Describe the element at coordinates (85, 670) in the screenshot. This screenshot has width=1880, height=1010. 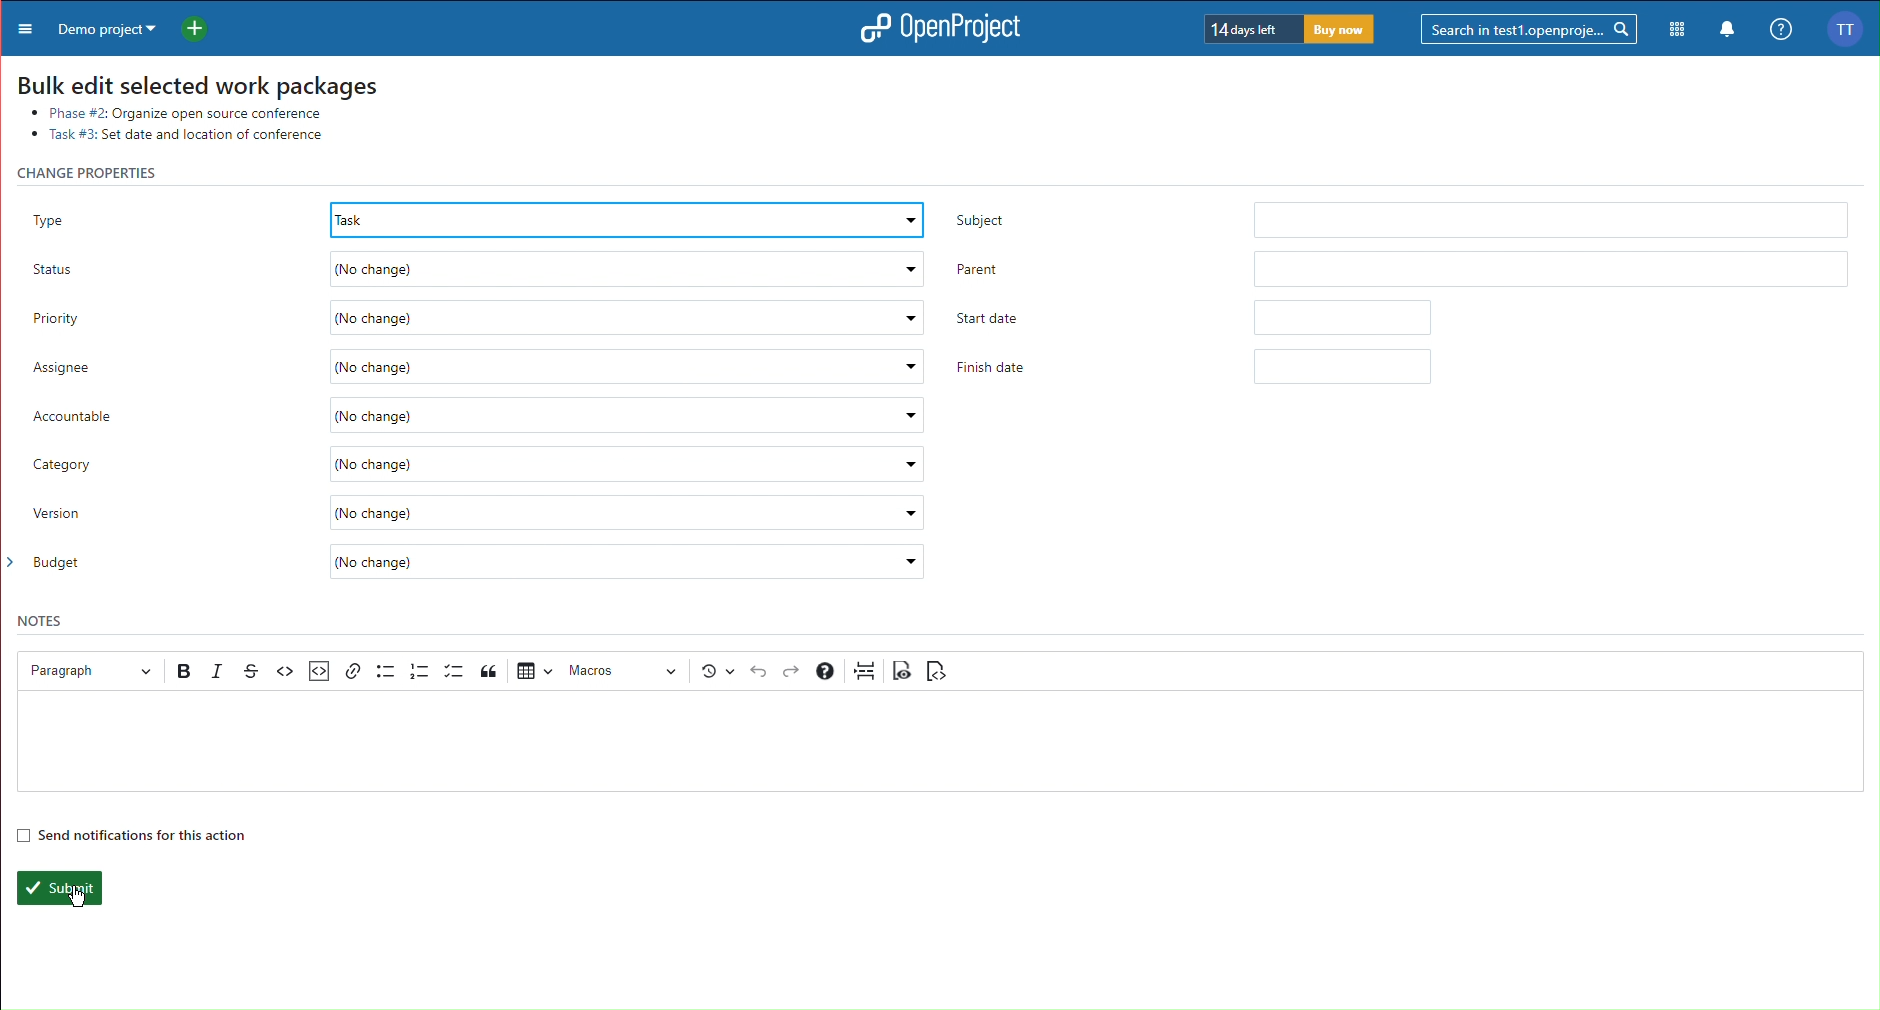
I see `Paragraph` at that location.